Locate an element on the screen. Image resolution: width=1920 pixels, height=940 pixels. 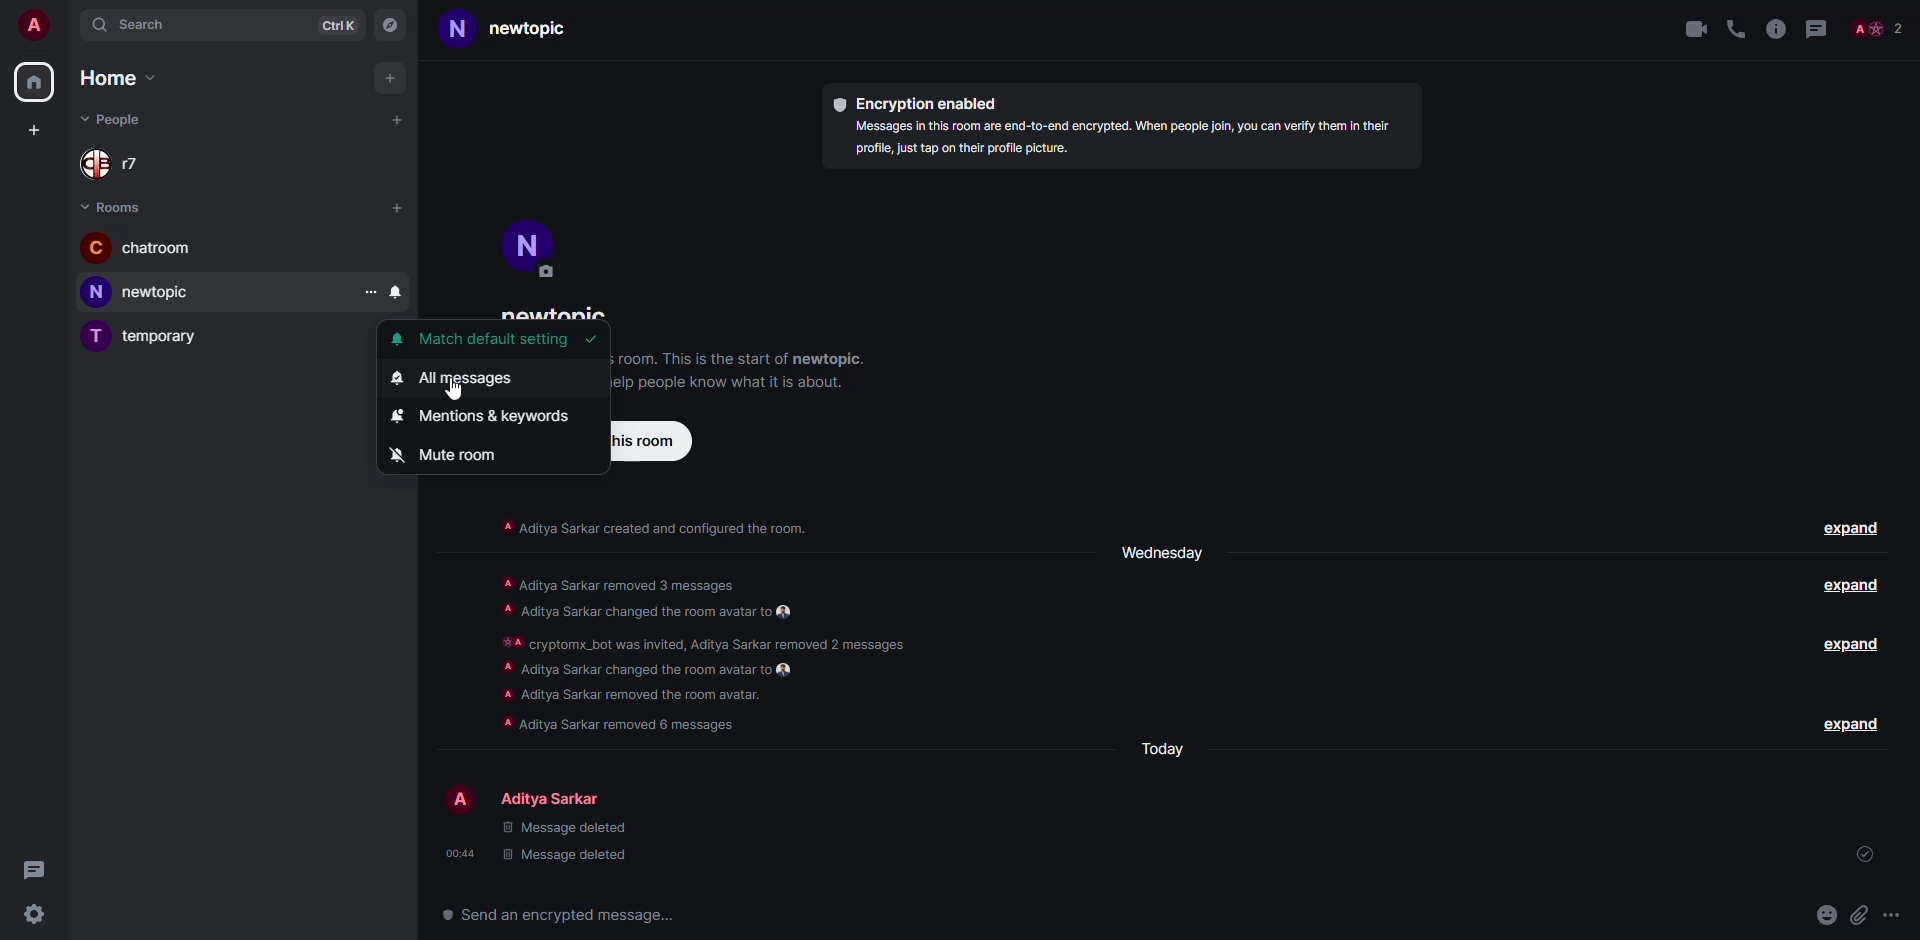
add is located at coordinates (398, 119).